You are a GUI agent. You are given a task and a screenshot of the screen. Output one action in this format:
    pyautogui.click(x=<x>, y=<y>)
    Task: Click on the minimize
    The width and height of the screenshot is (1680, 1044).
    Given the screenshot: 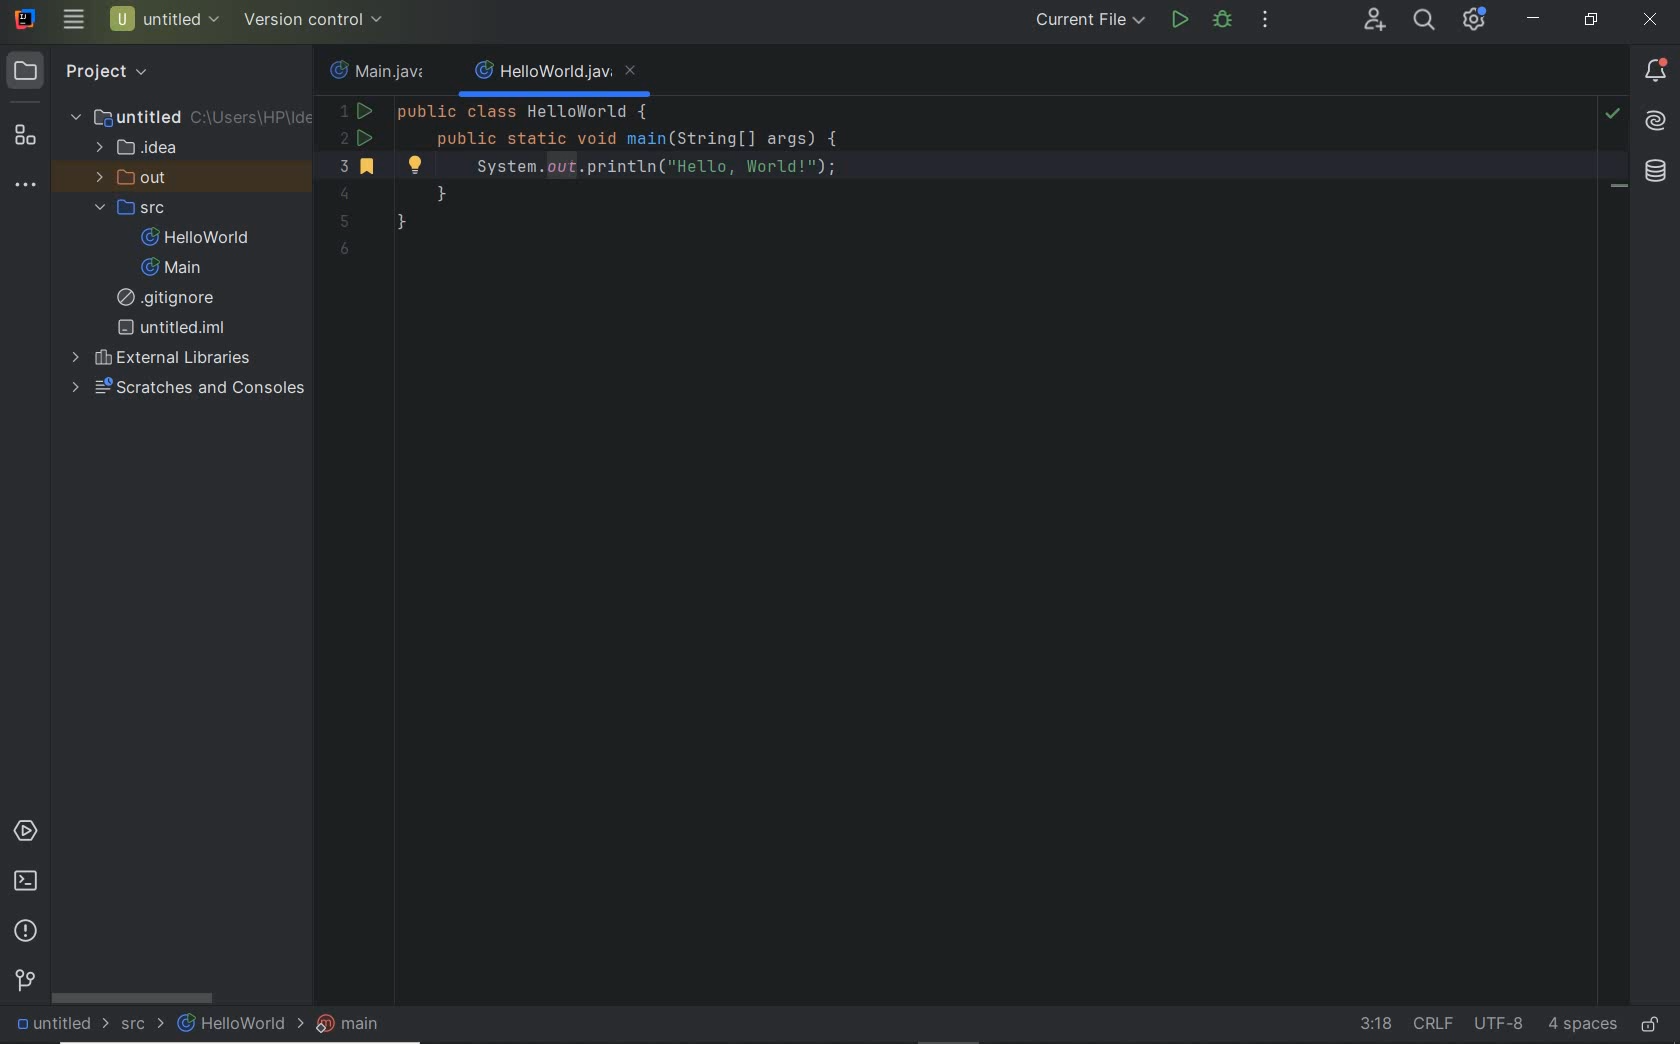 What is the action you would take?
    pyautogui.click(x=1534, y=19)
    